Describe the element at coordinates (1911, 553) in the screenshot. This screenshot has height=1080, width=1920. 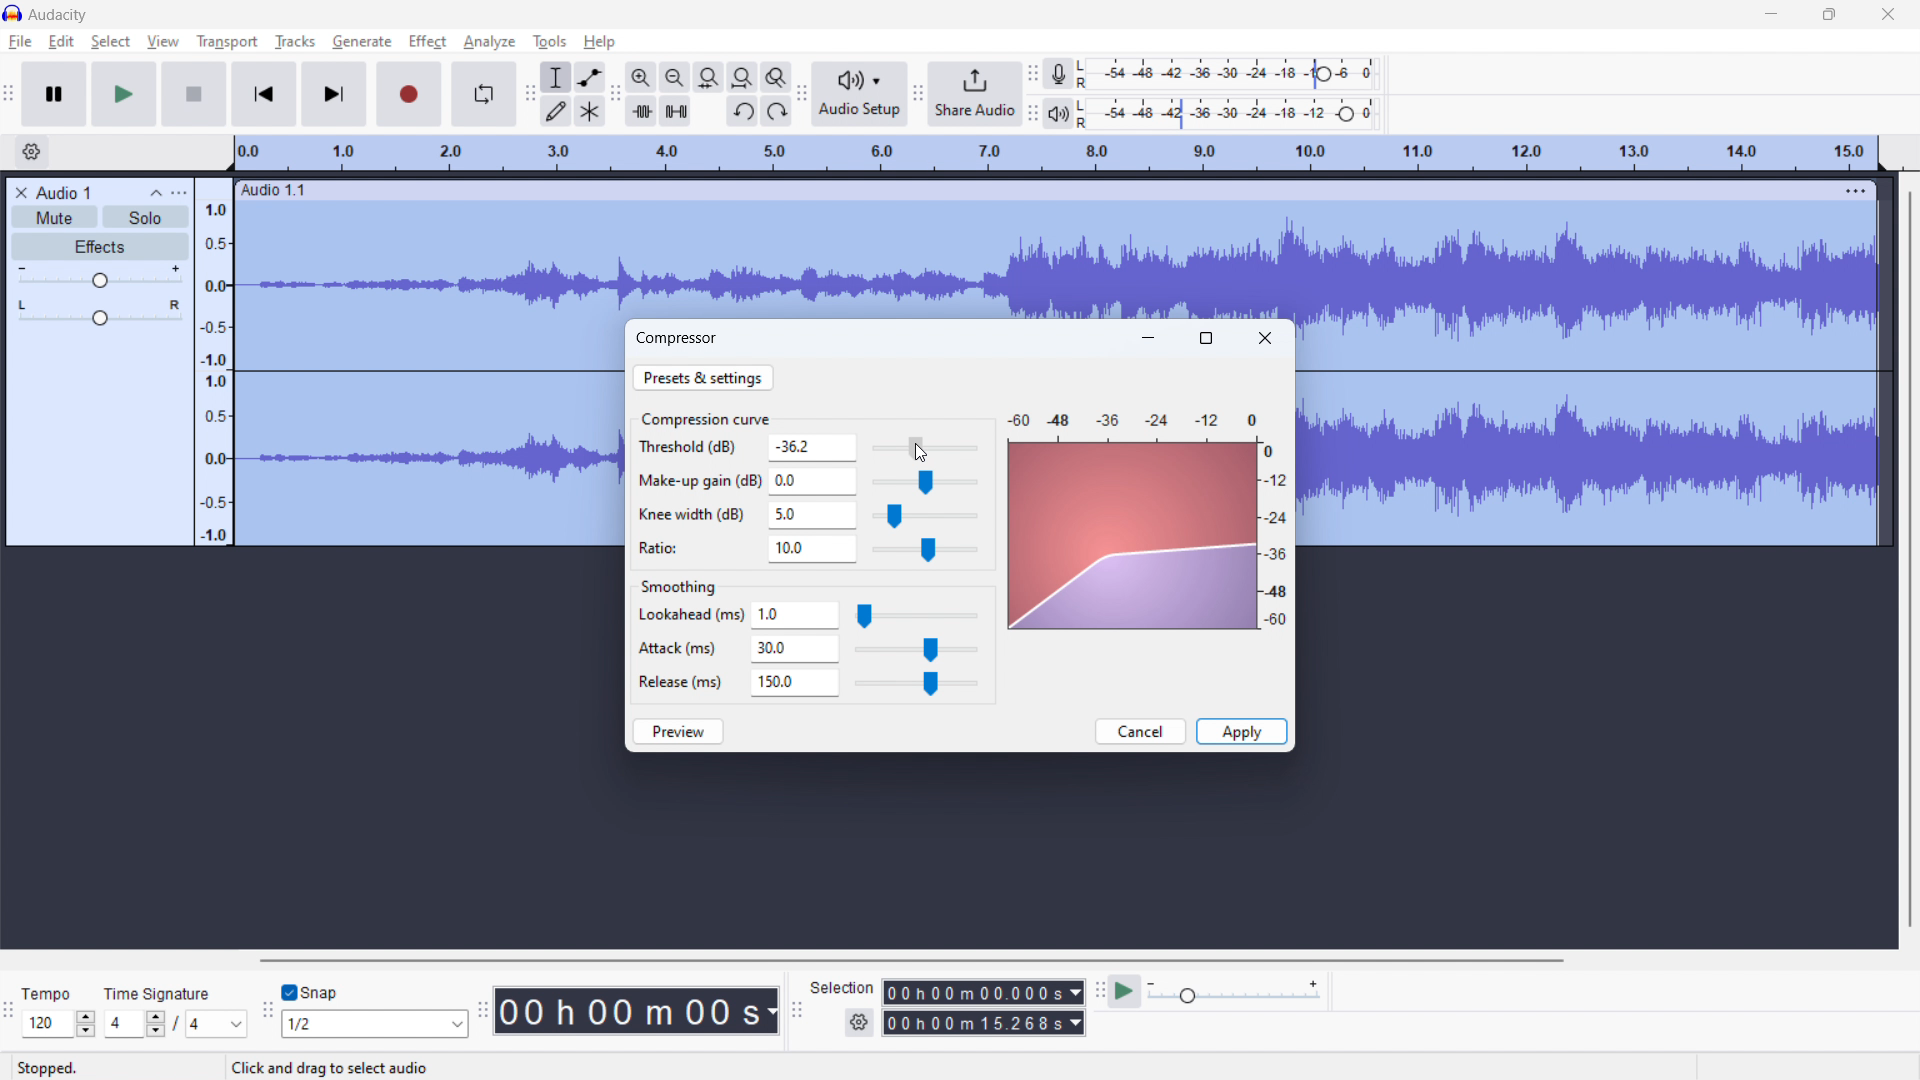
I see `vertical scrollbar` at that location.